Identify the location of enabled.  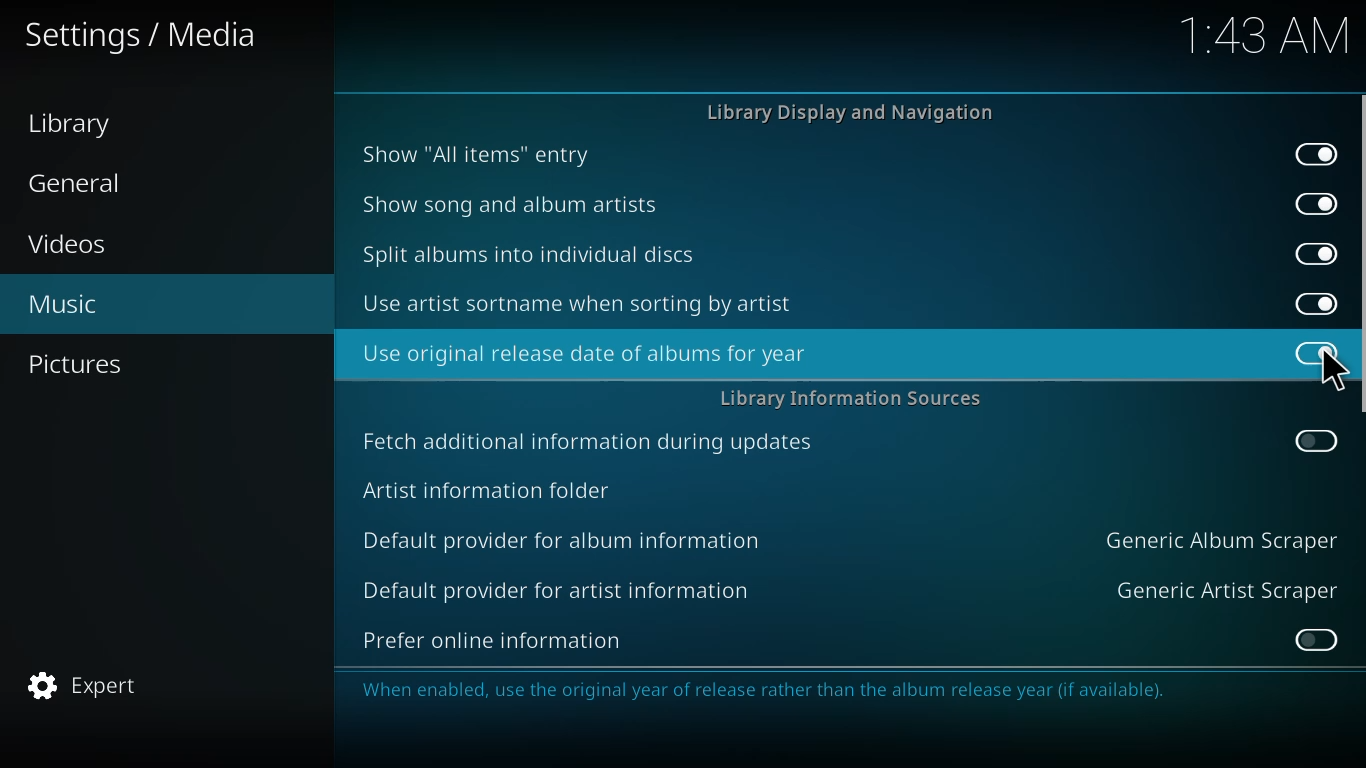
(1313, 251).